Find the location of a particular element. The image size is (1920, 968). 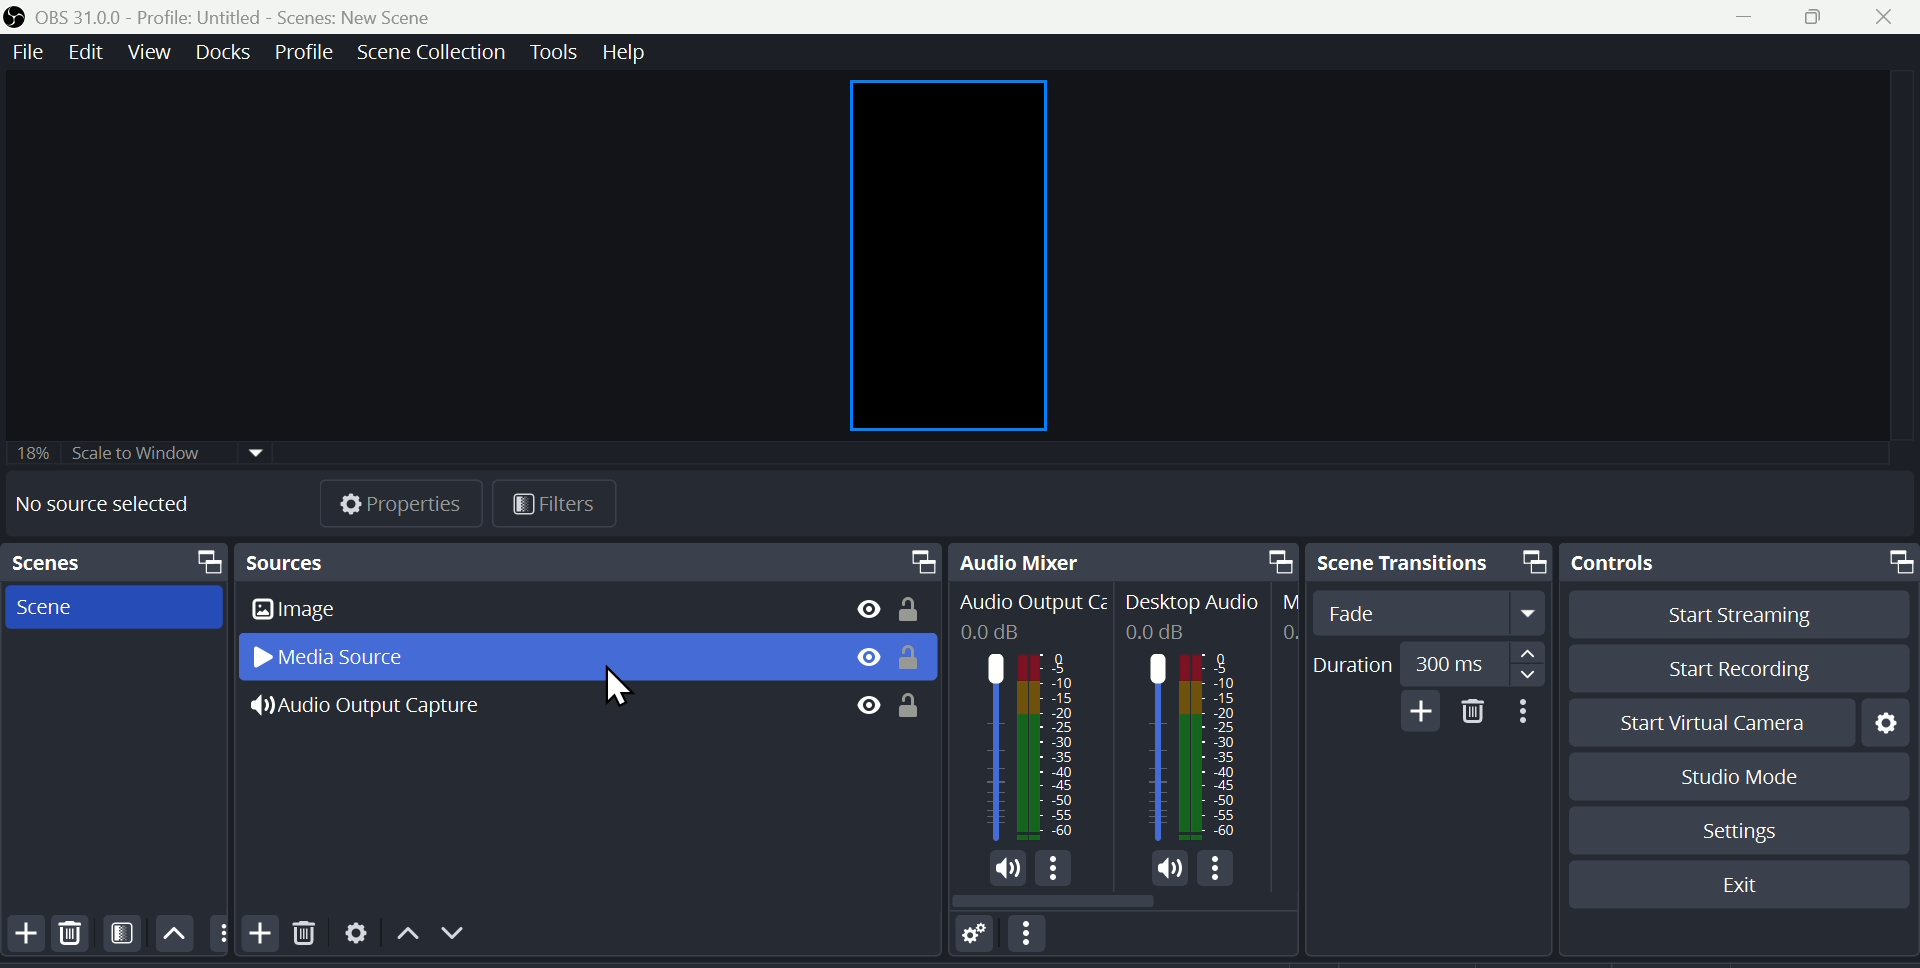

Visibility is located at coordinates (867, 705).